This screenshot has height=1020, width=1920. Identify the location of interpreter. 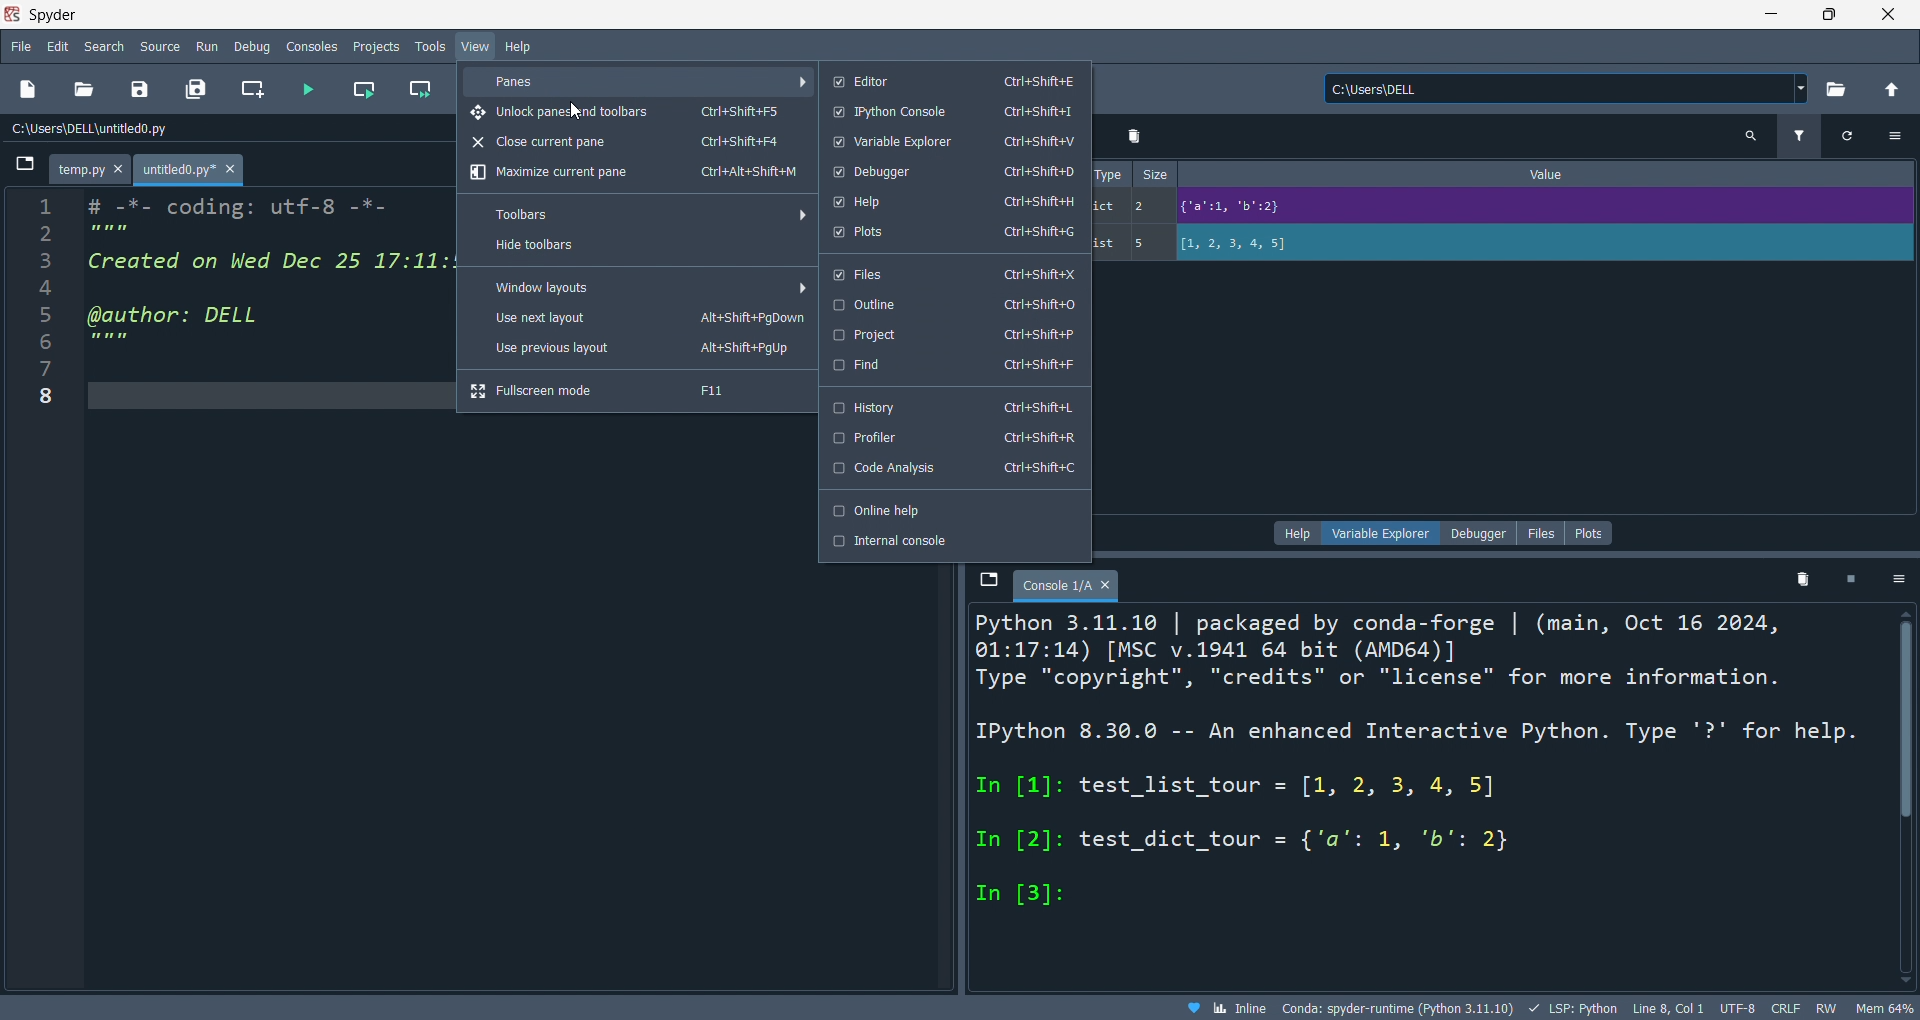
(1400, 1008).